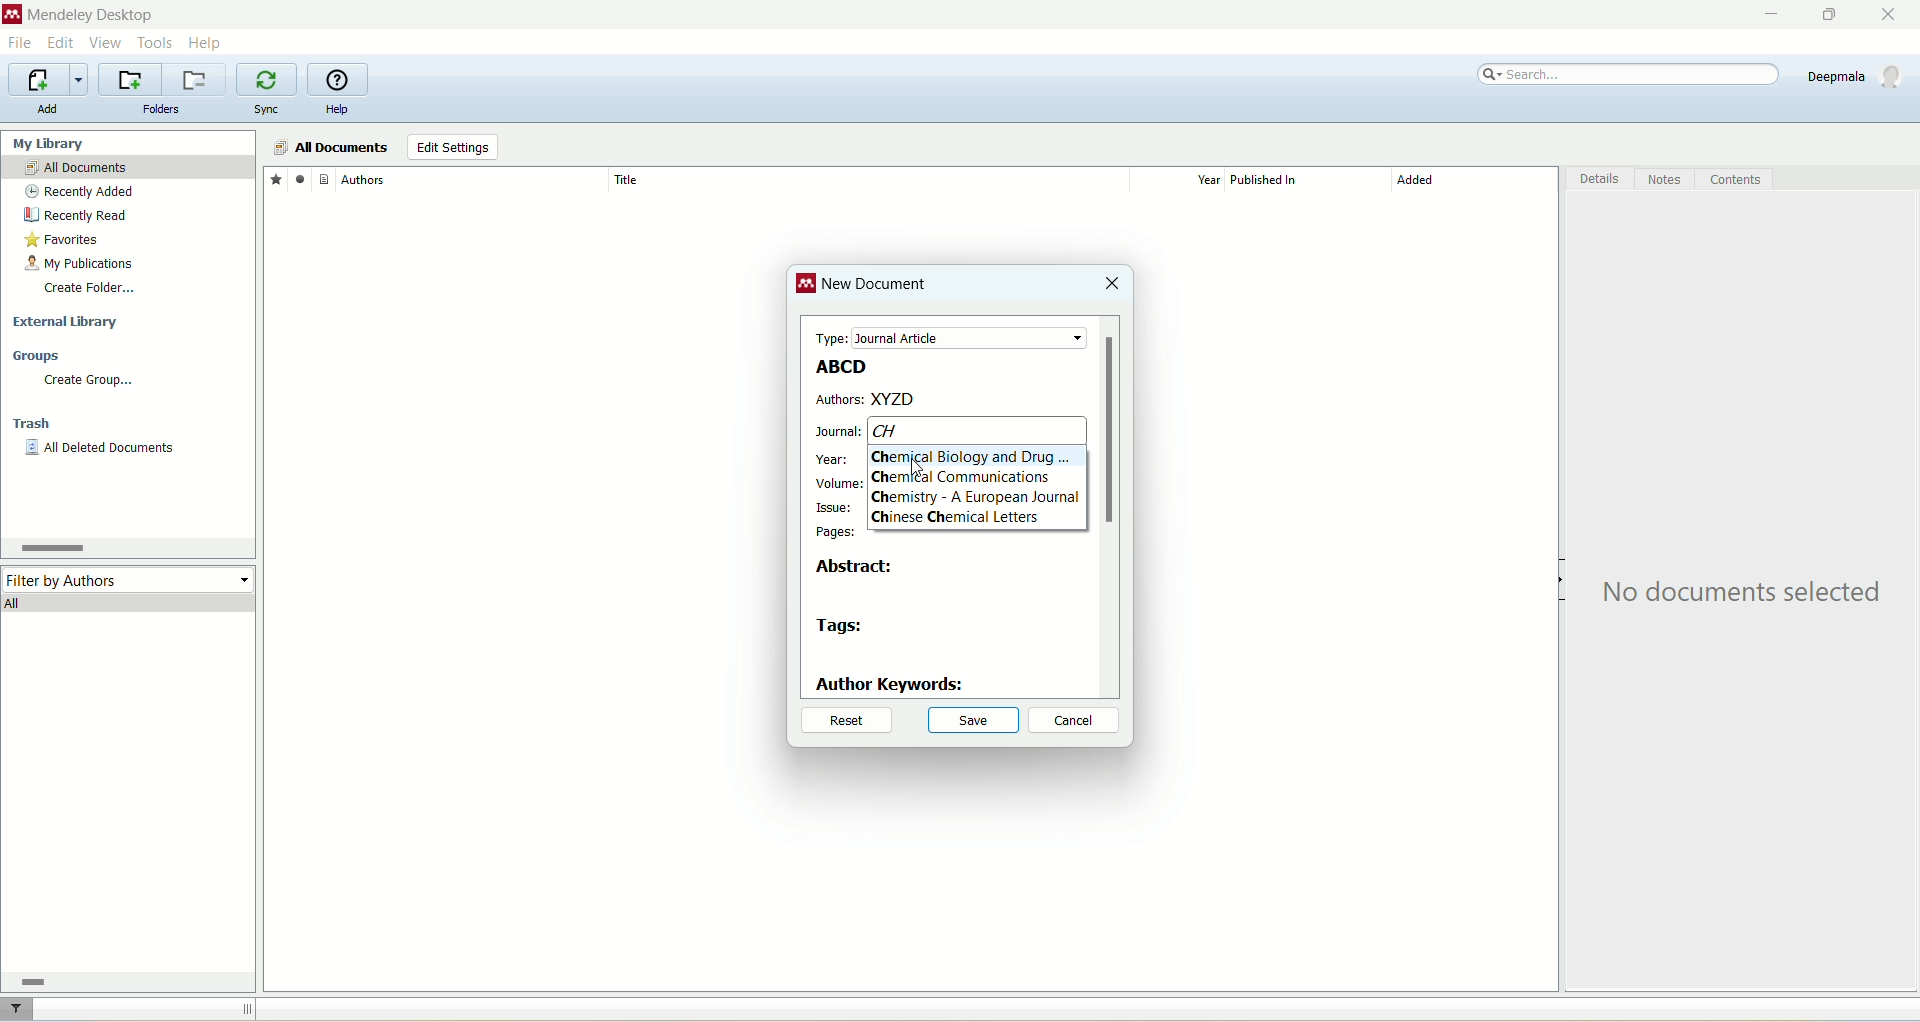 This screenshot has height=1022, width=1920. What do you see at coordinates (269, 110) in the screenshot?
I see `sync` at bounding box center [269, 110].